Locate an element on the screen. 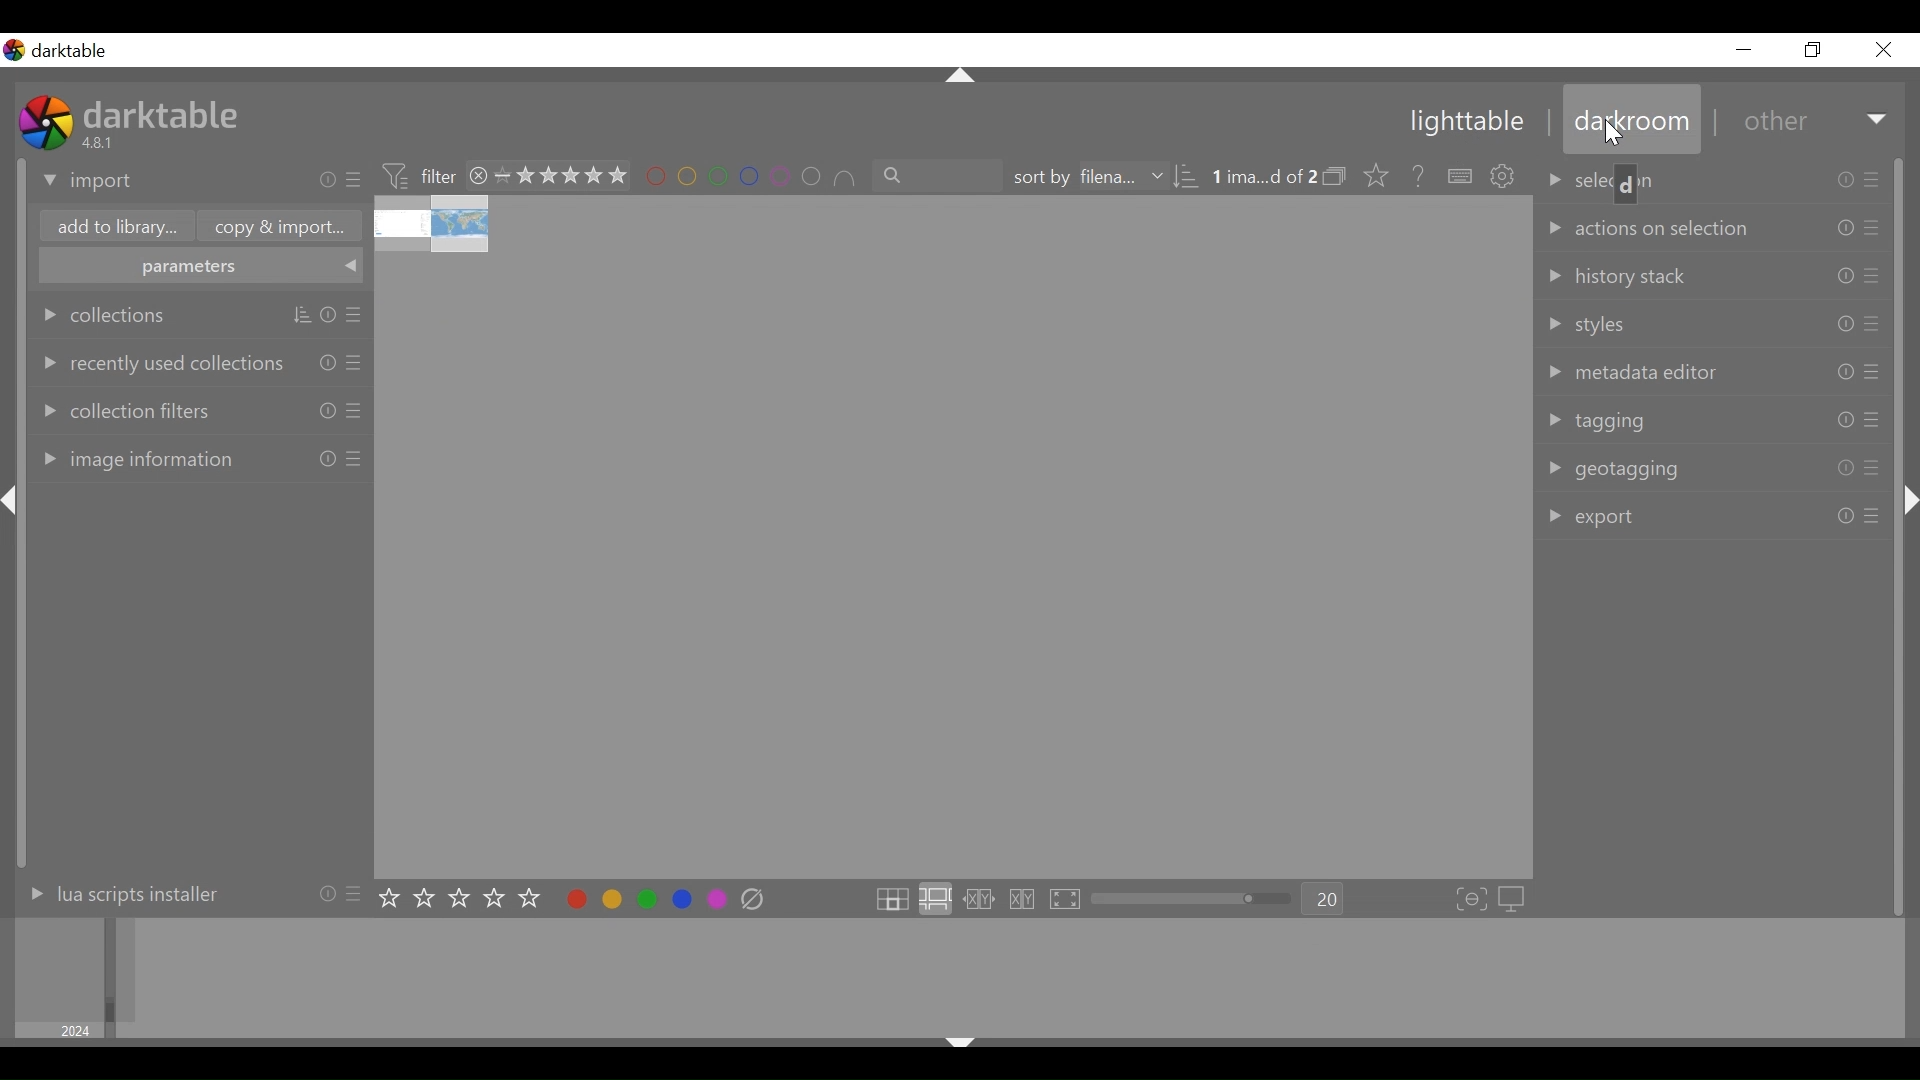 The height and width of the screenshot is (1080, 1920). collection filters is located at coordinates (127, 411).